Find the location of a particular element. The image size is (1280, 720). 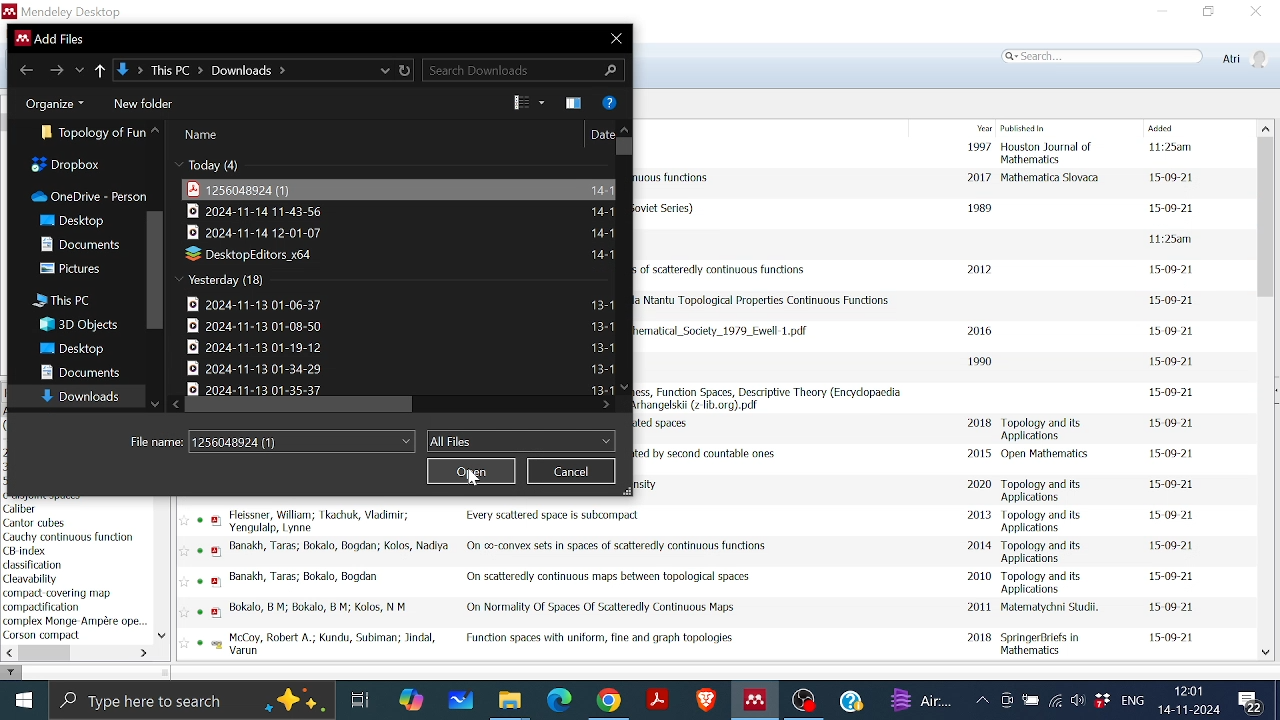

2016 is located at coordinates (982, 331).